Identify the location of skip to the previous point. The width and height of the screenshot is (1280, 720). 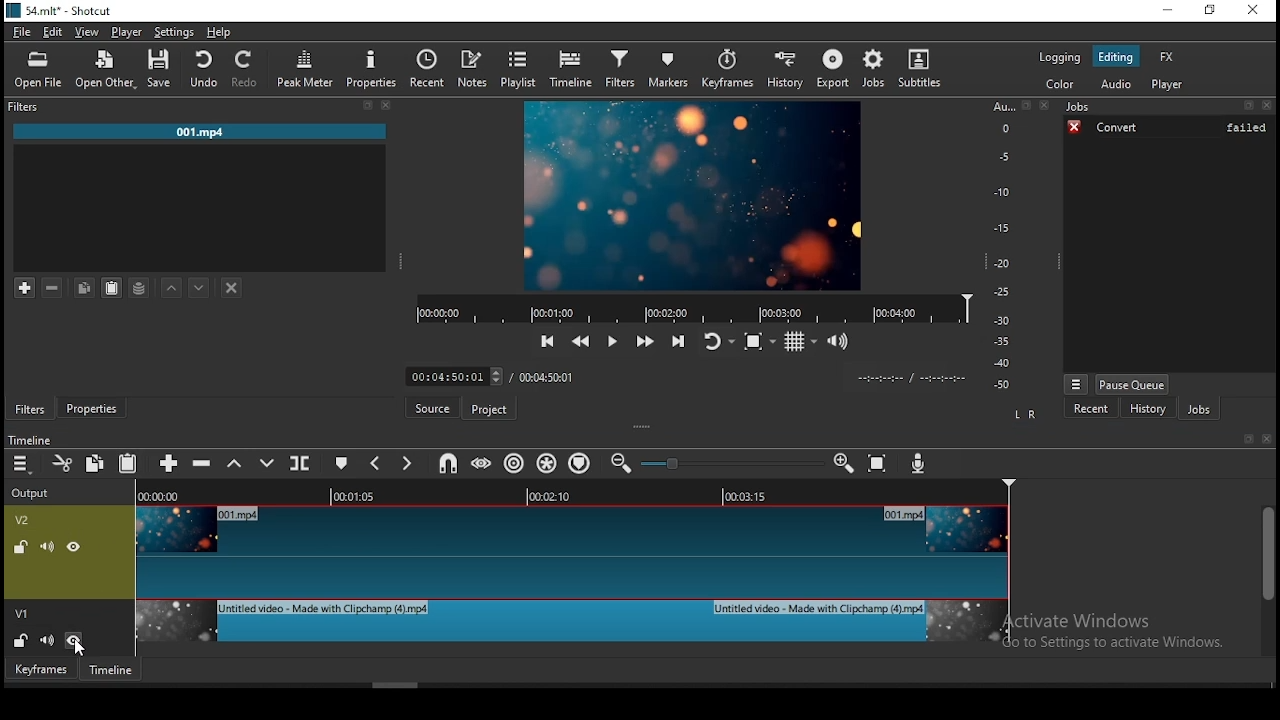
(548, 339).